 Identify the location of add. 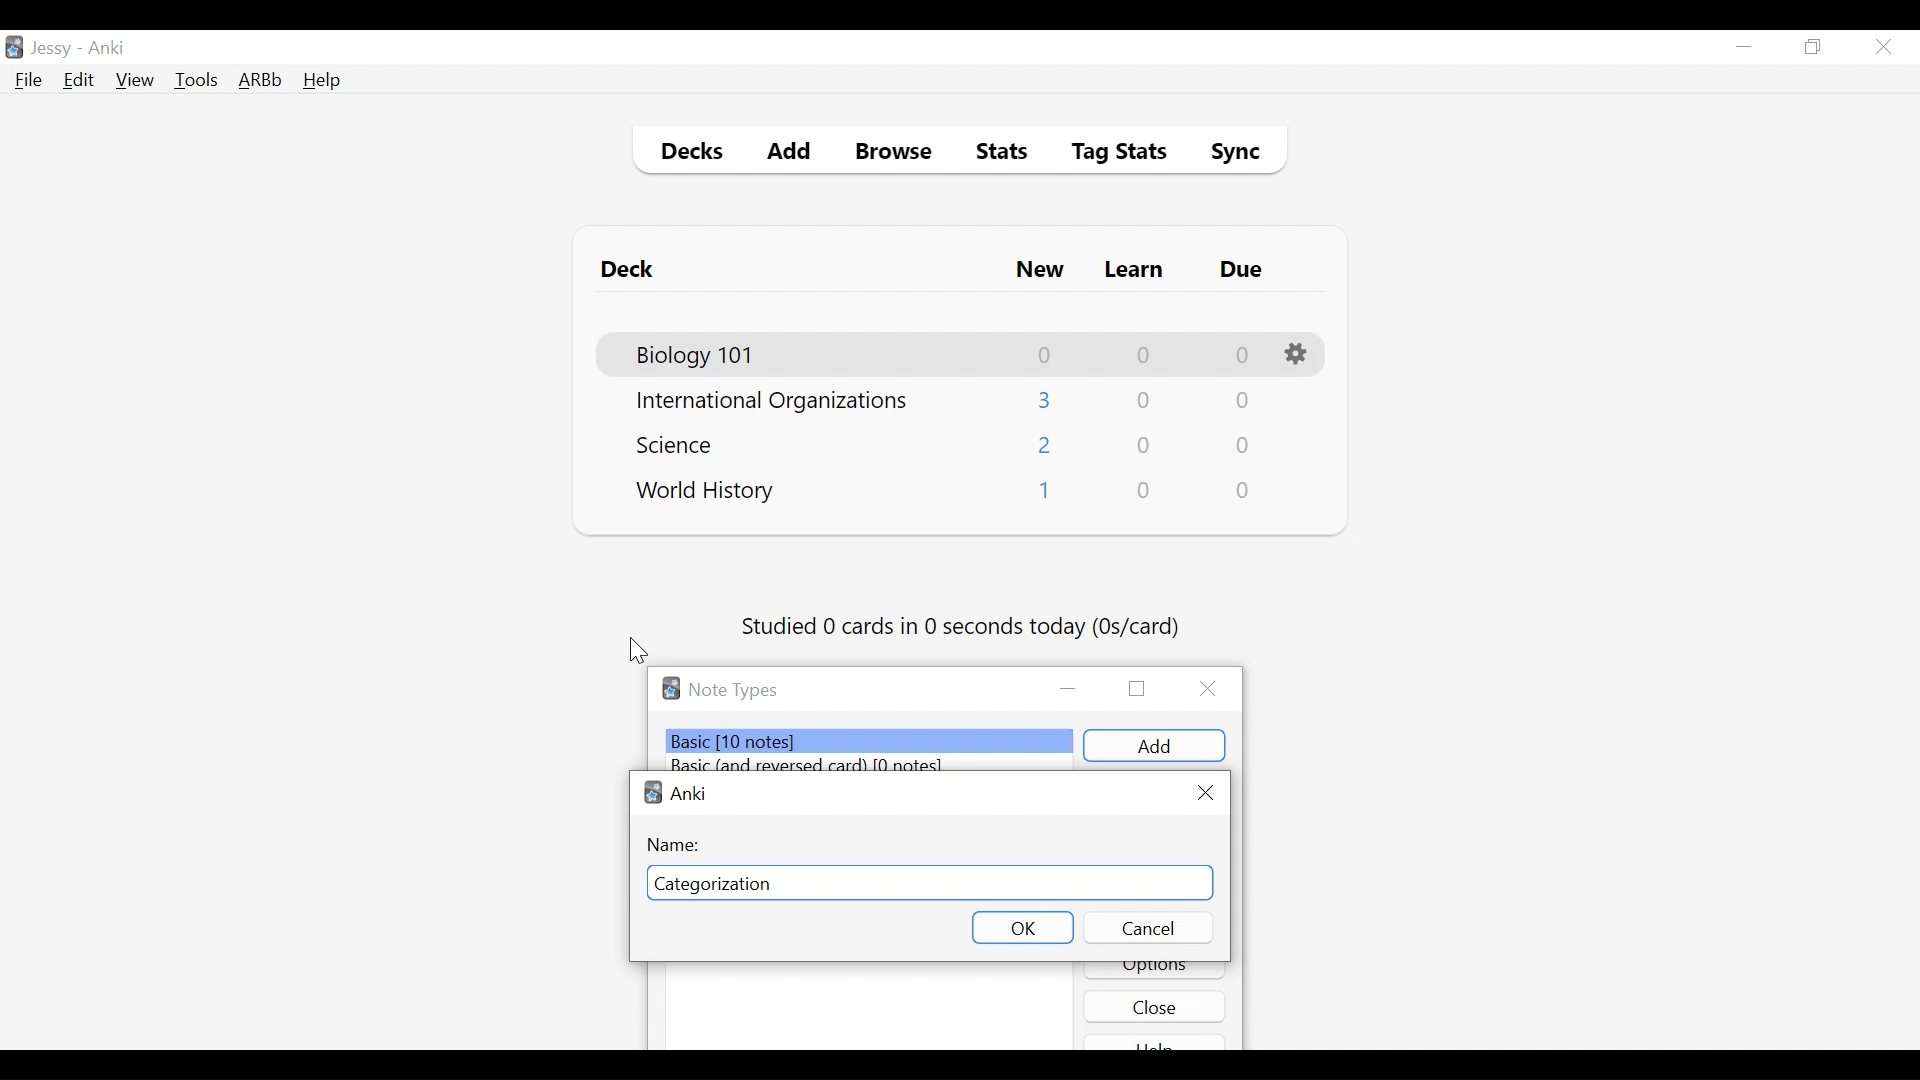
(1154, 746).